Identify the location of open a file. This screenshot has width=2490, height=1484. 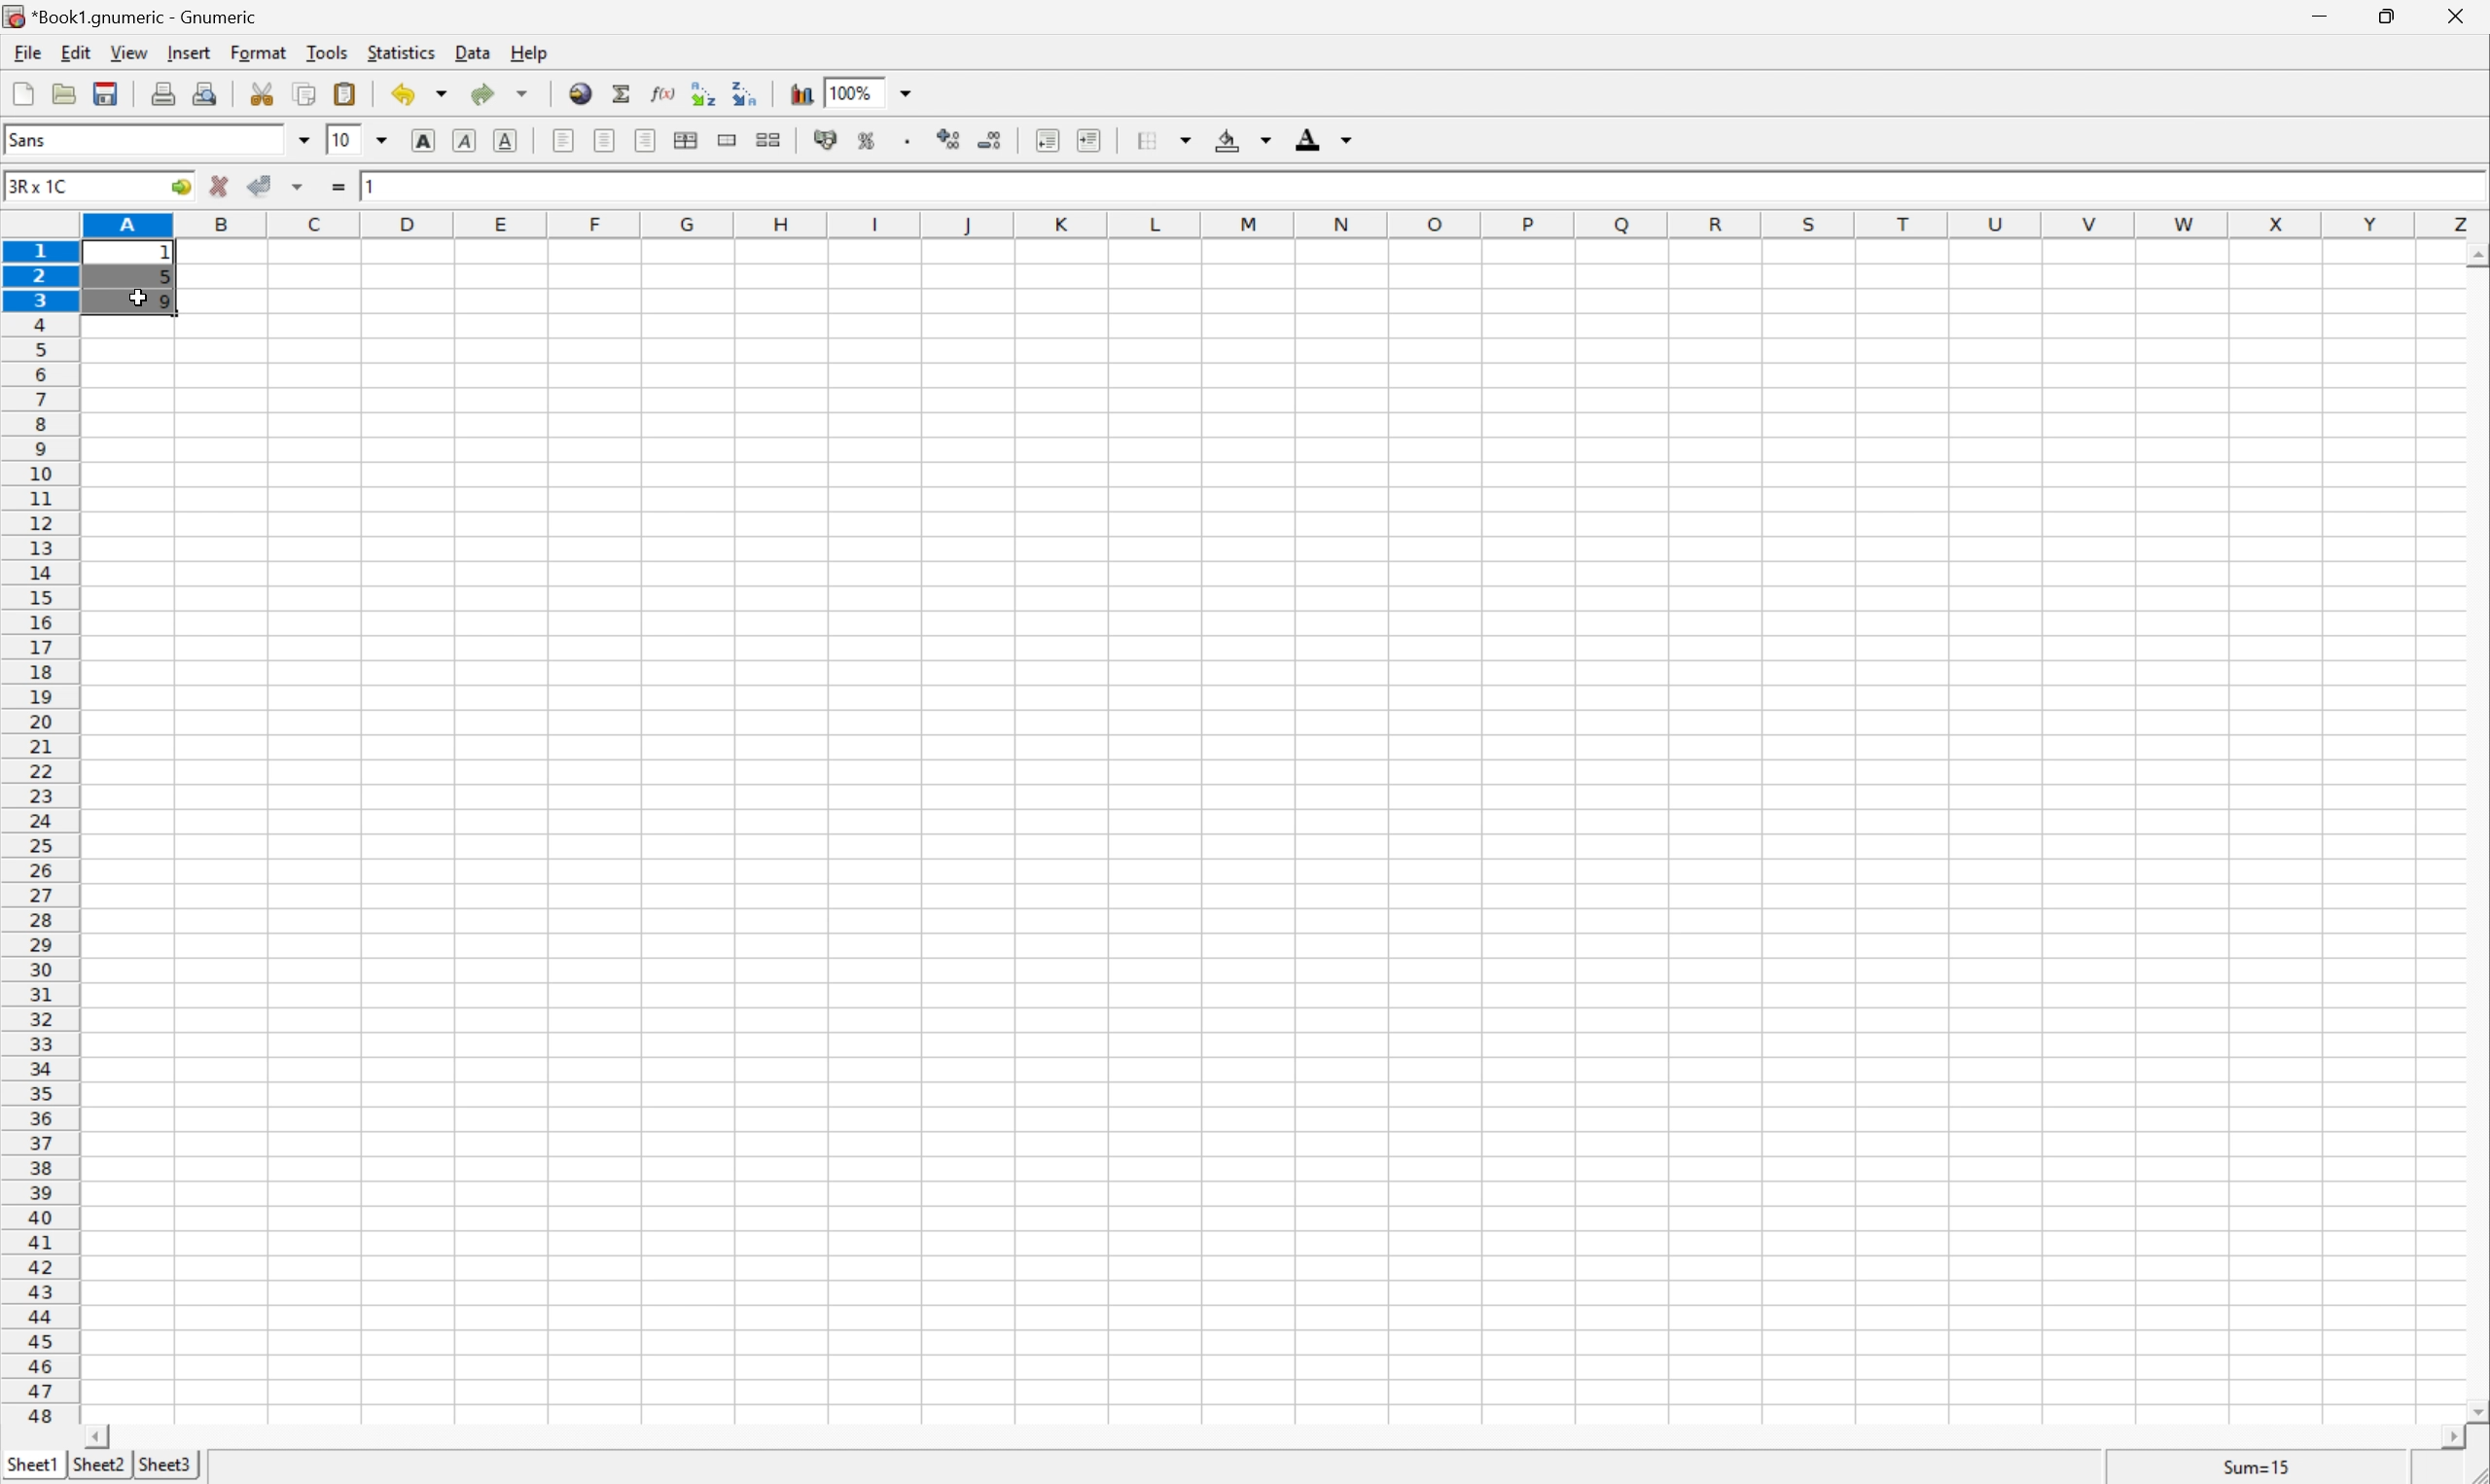
(61, 90).